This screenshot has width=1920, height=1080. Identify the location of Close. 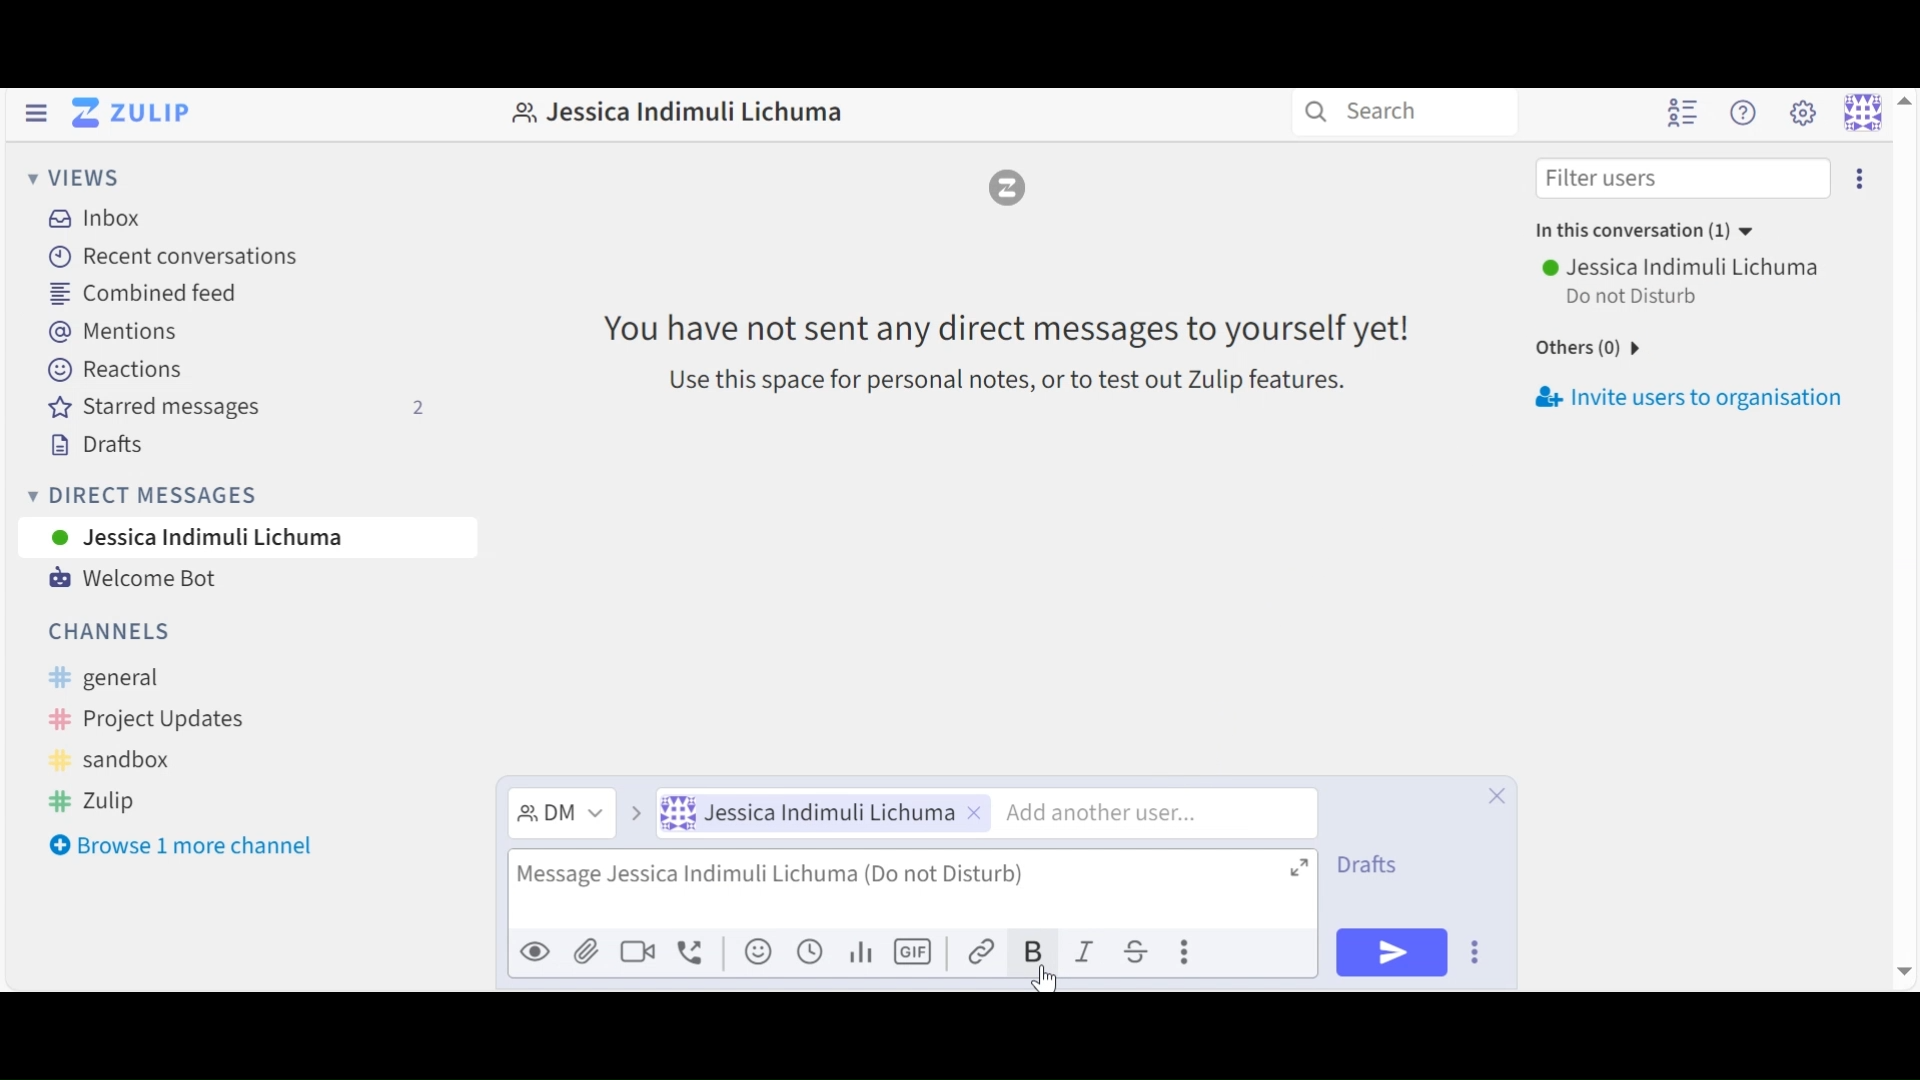
(1493, 793).